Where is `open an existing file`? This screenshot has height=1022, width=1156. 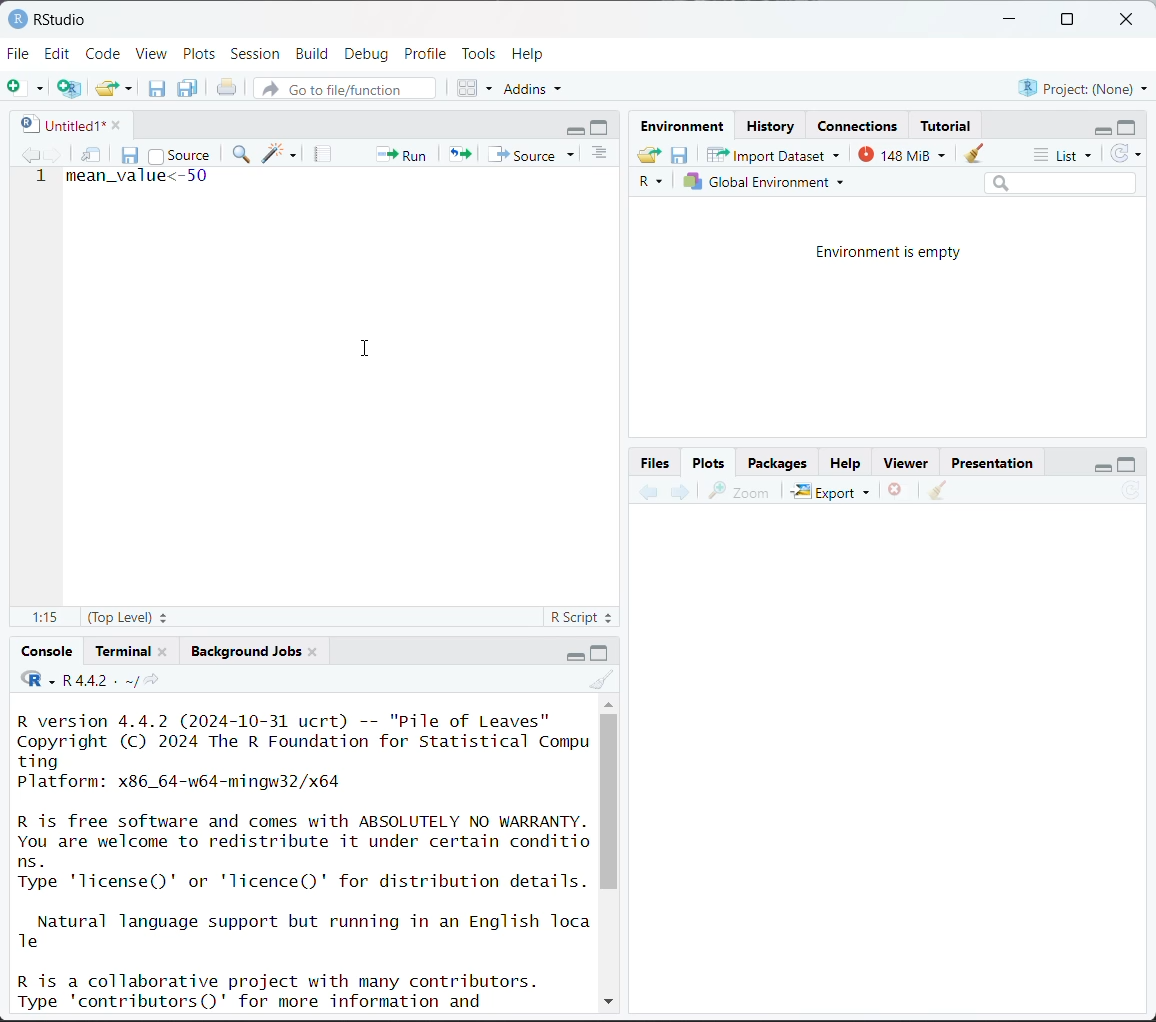 open an existing file is located at coordinates (107, 85).